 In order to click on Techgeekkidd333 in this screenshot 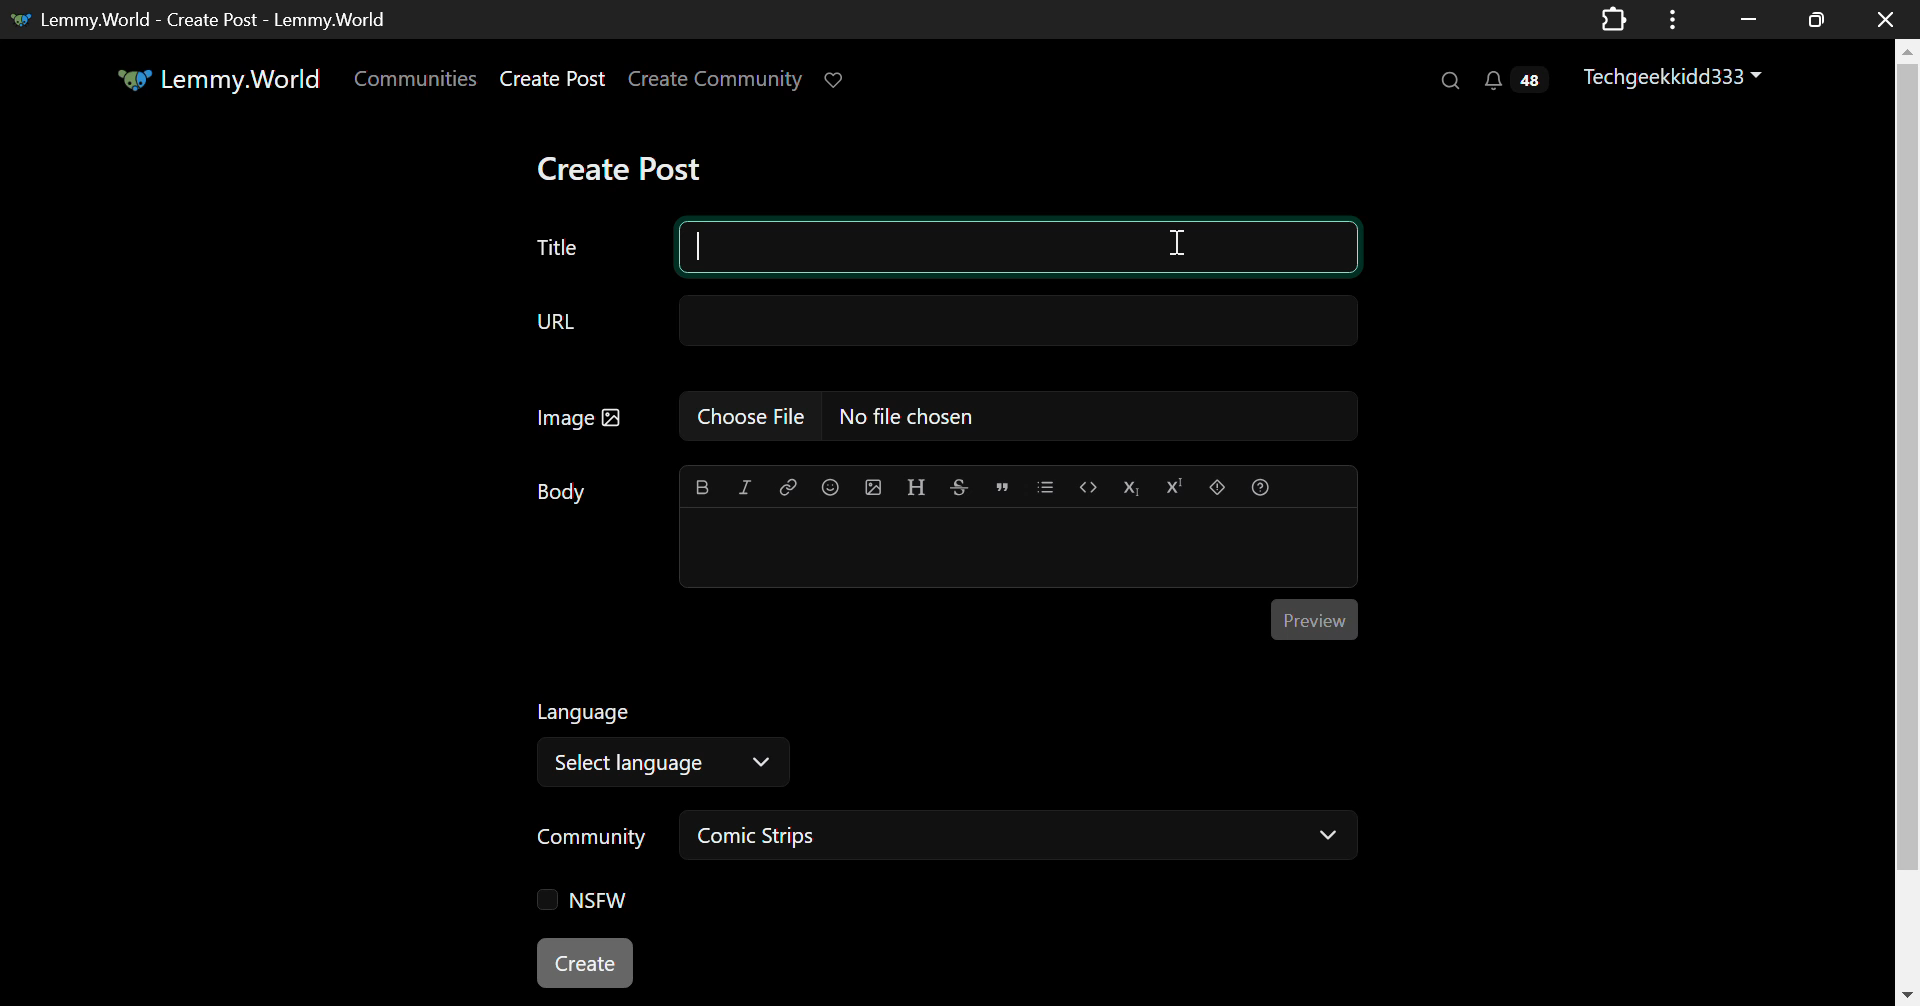, I will do `click(1676, 78)`.